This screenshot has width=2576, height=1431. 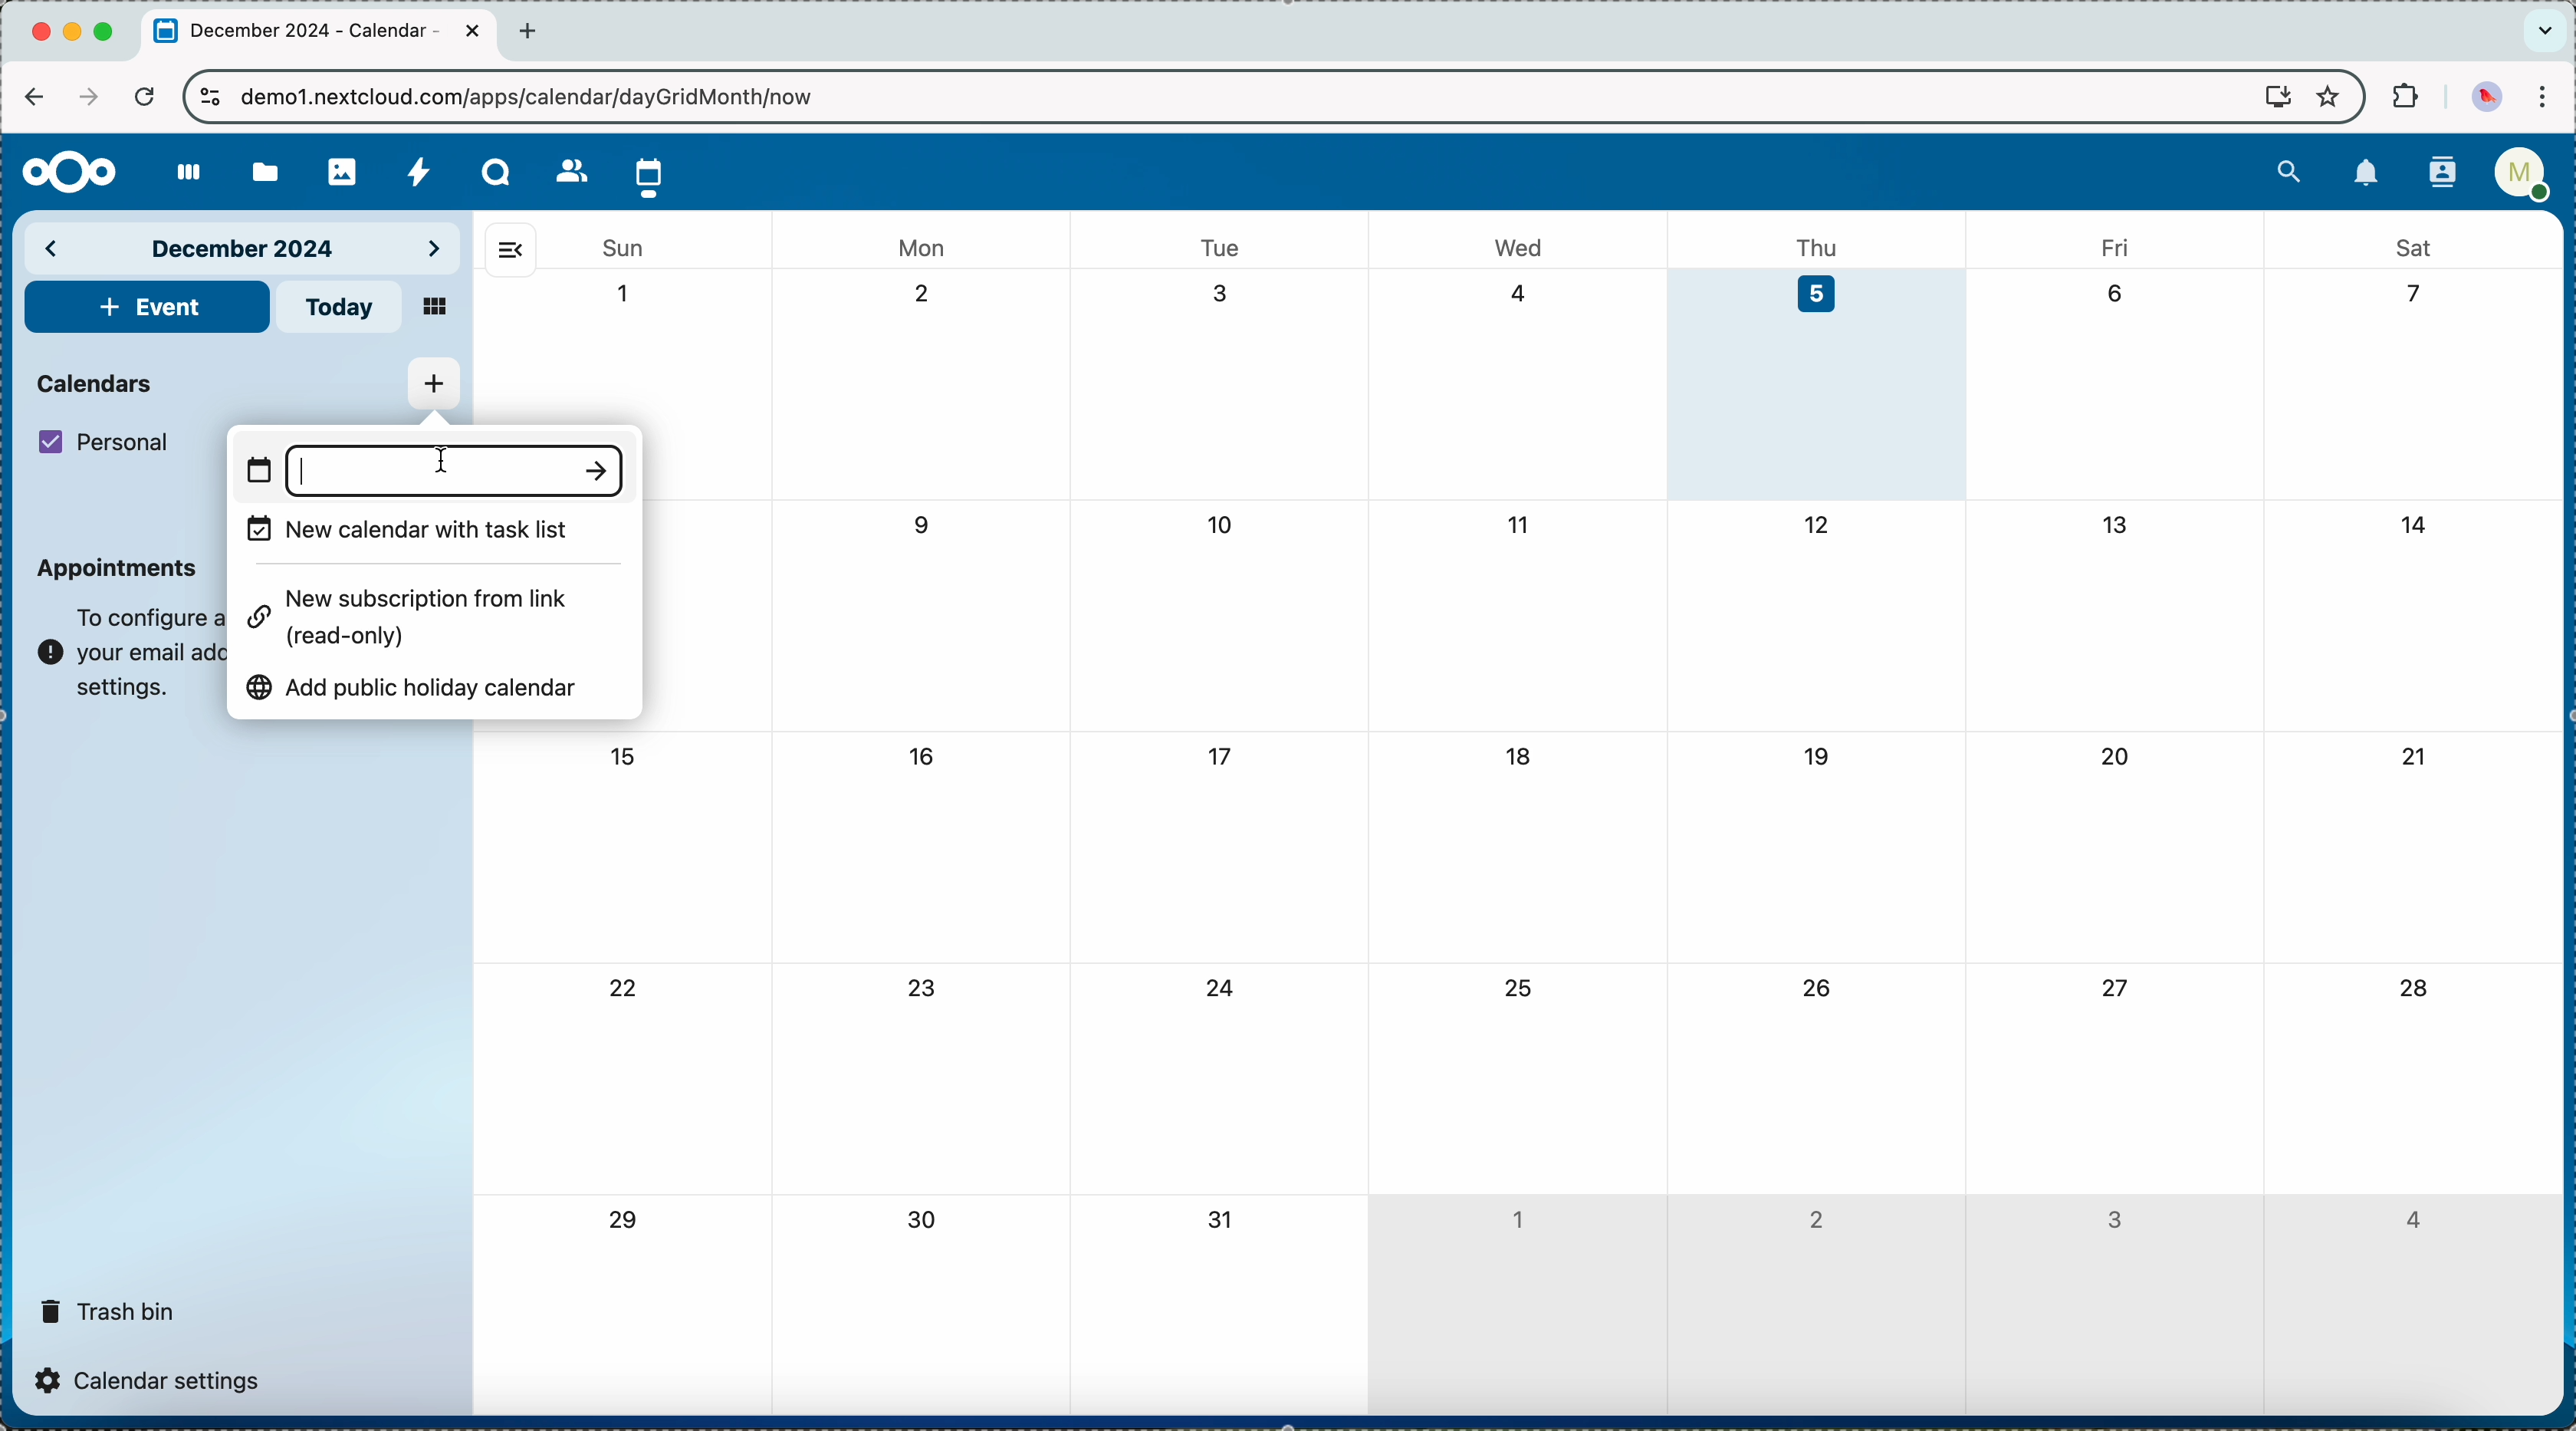 What do you see at coordinates (1222, 1221) in the screenshot?
I see `31` at bounding box center [1222, 1221].